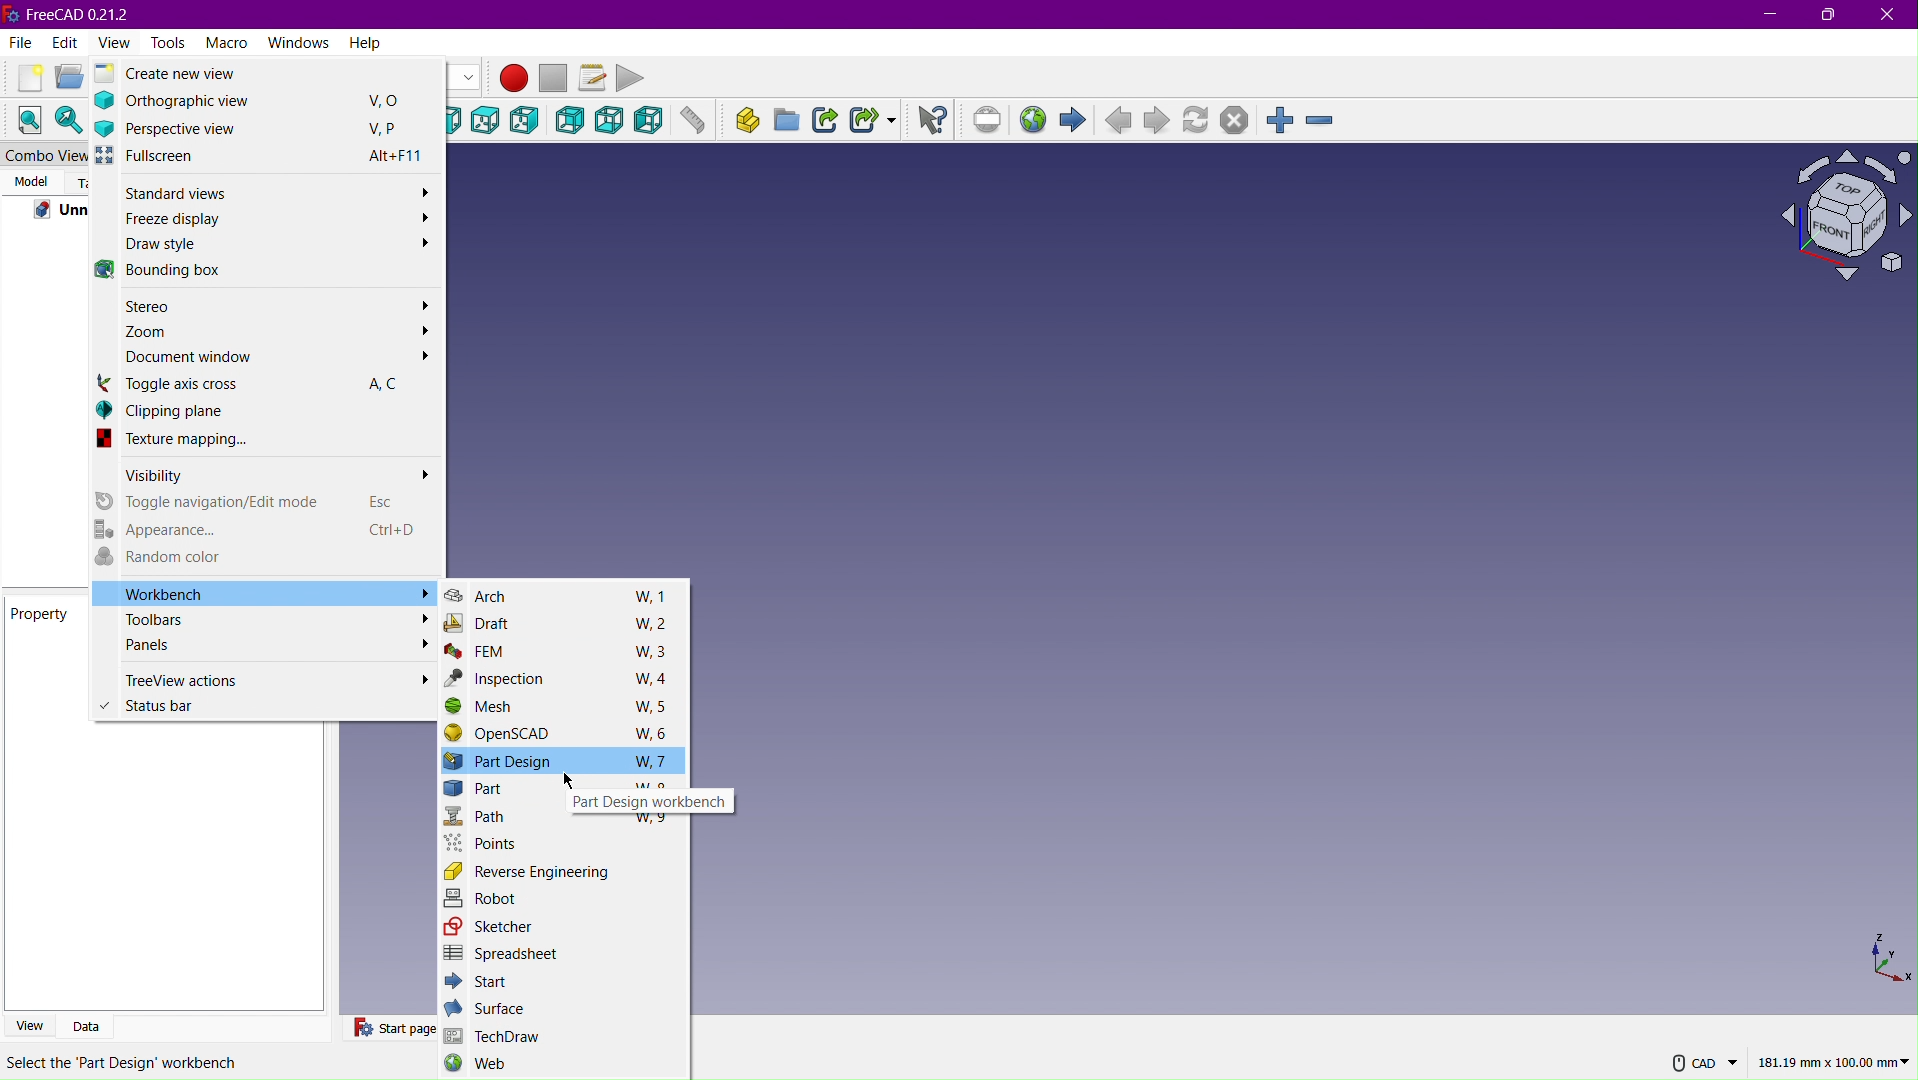 This screenshot has width=1918, height=1080. What do you see at coordinates (73, 12) in the screenshot?
I see `FreeCAD 0.21.2` at bounding box center [73, 12].